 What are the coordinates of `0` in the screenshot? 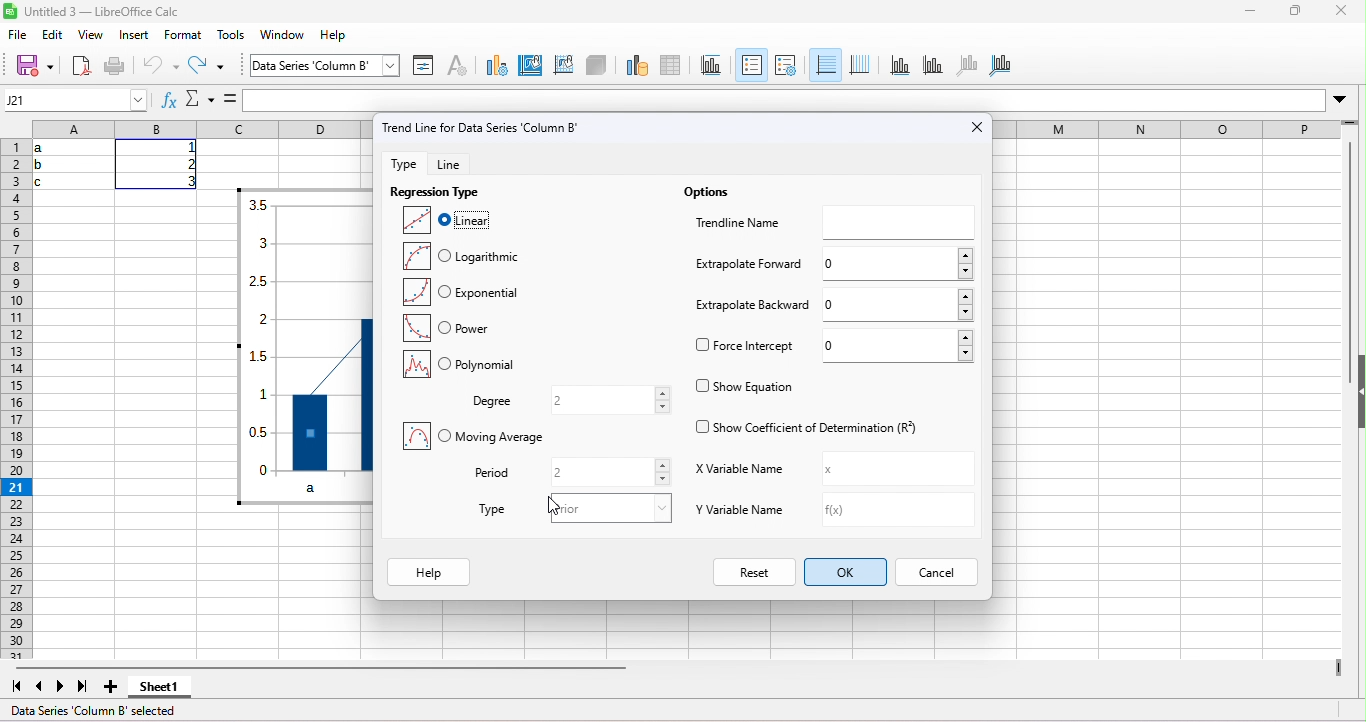 It's located at (899, 302).